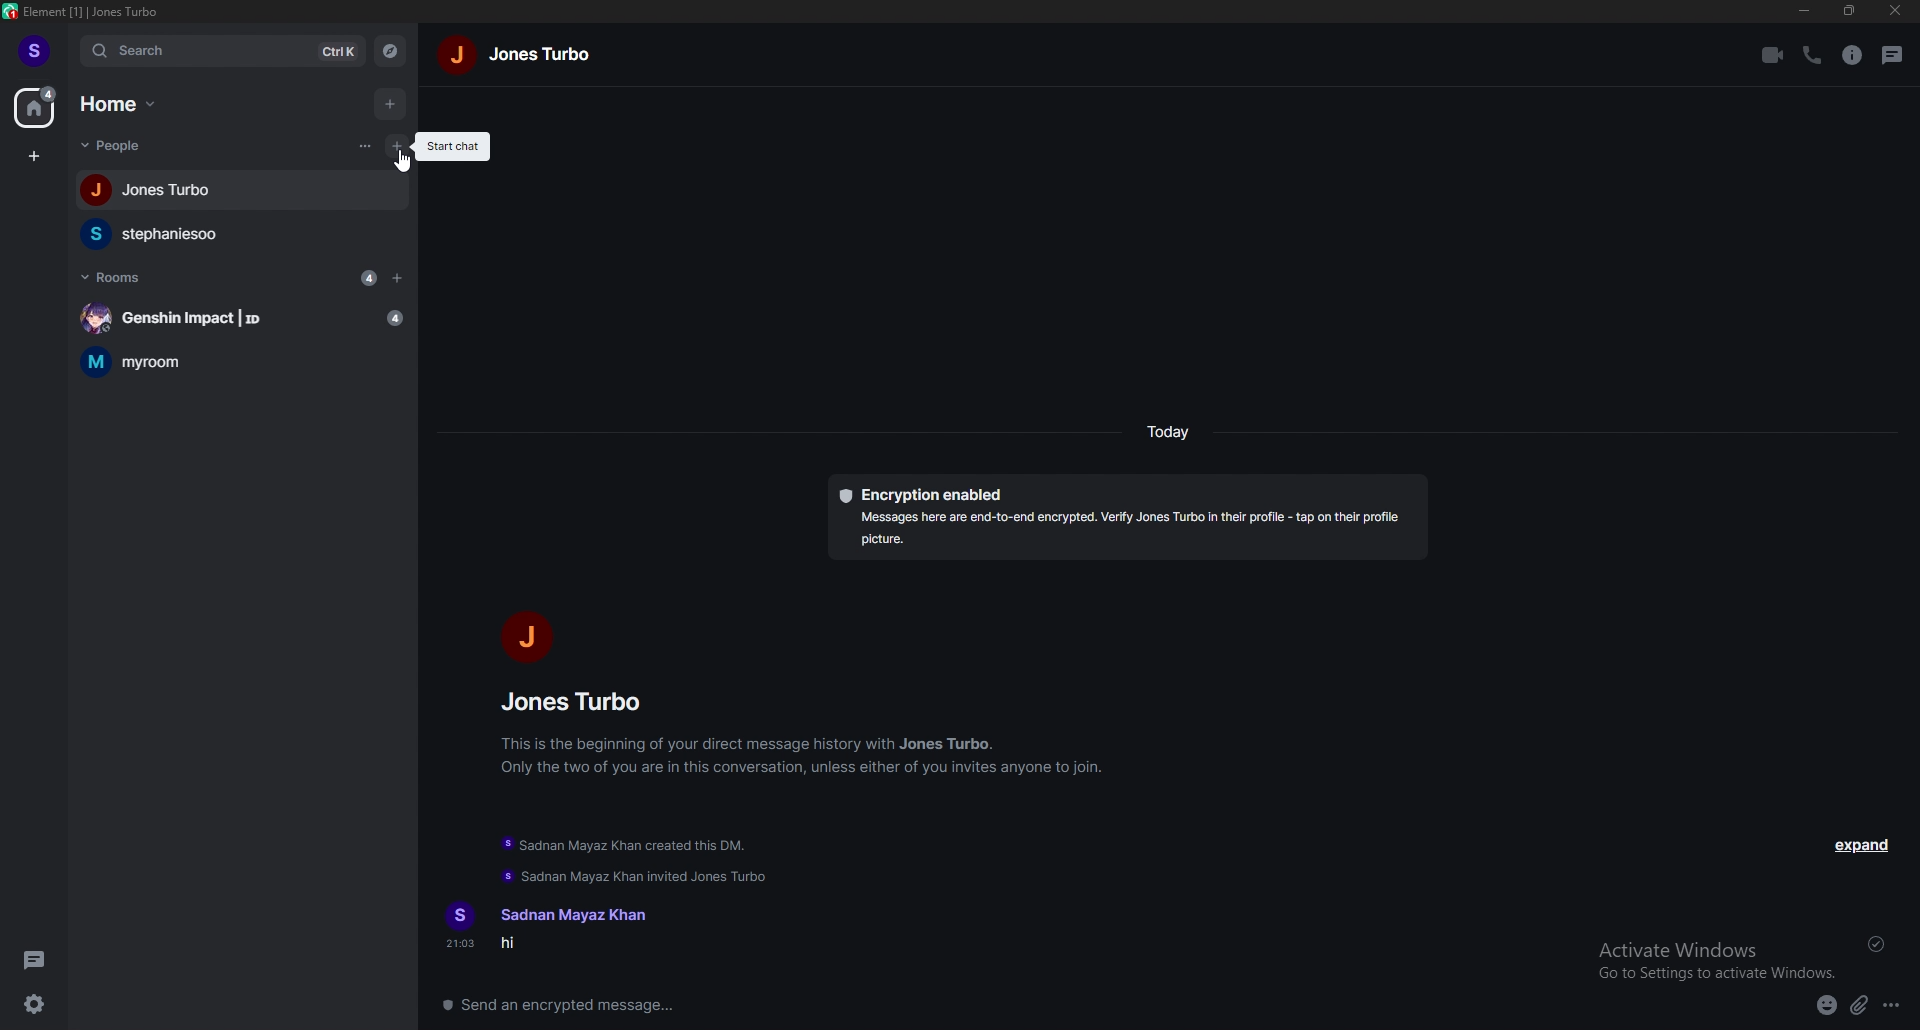  What do you see at coordinates (362, 147) in the screenshot?
I see `list options` at bounding box center [362, 147].